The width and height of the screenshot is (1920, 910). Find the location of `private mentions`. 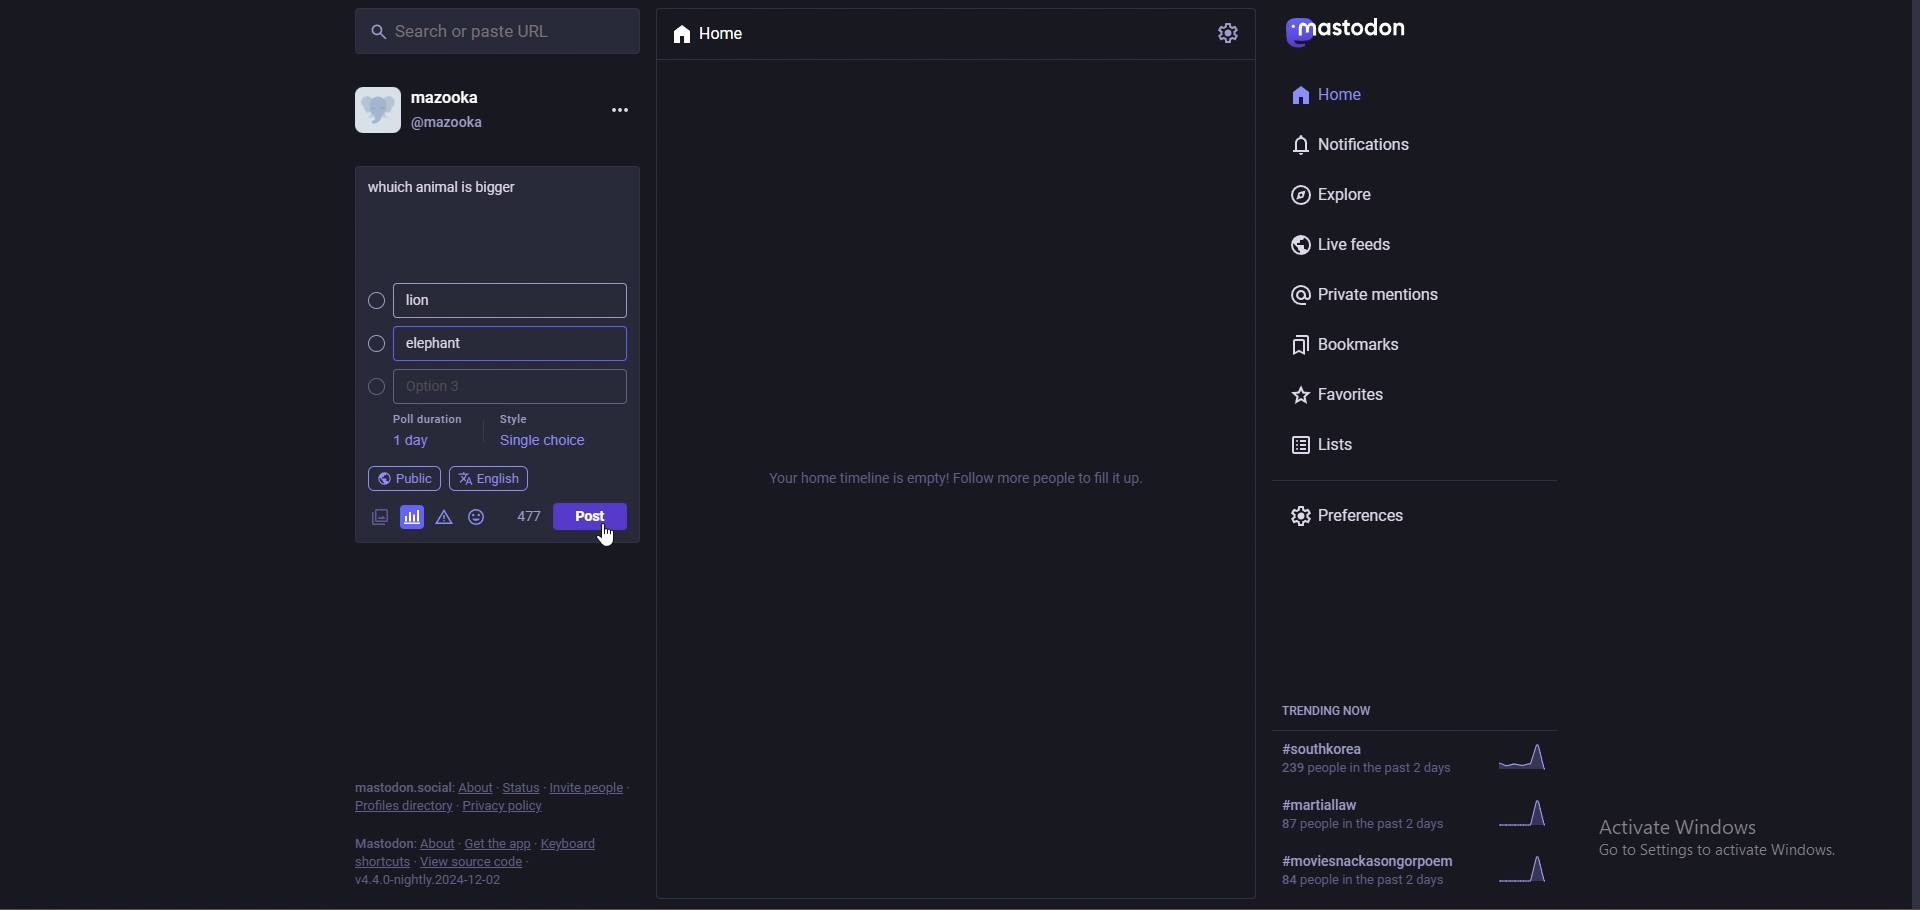

private mentions is located at coordinates (1381, 294).